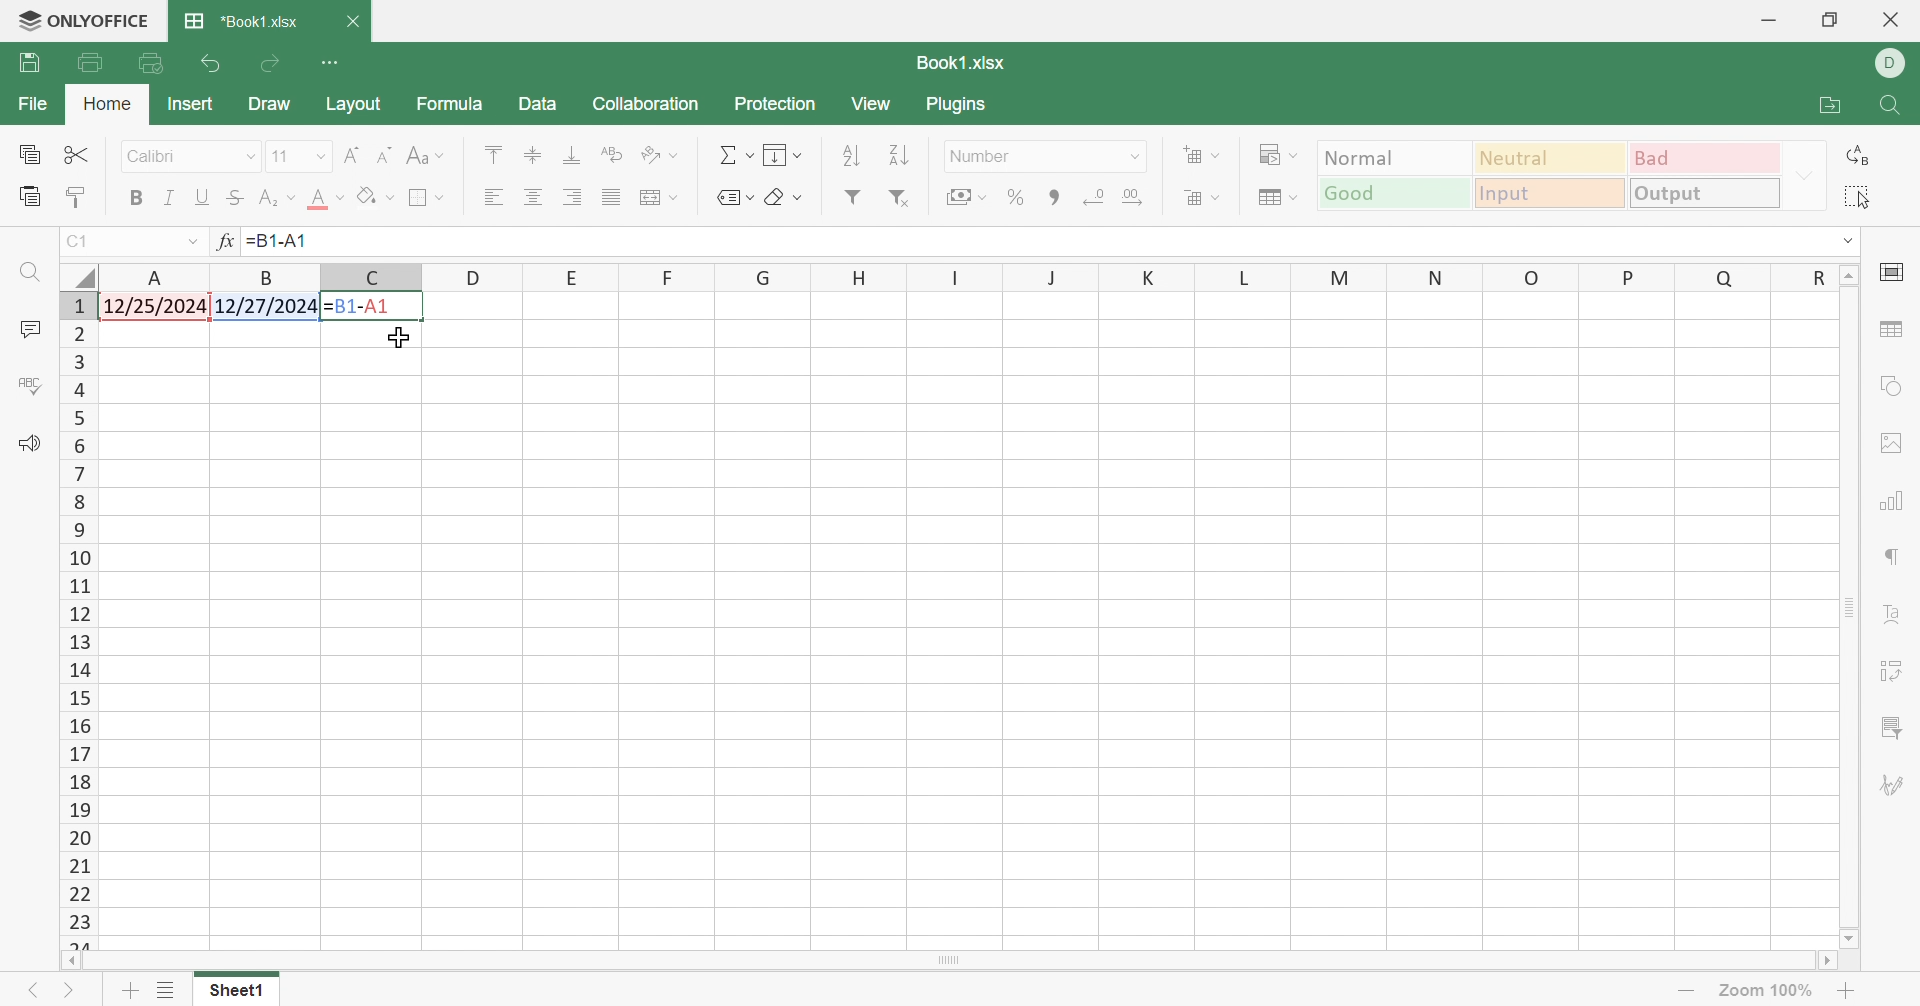 This screenshot has width=1920, height=1006. What do you see at coordinates (1690, 989) in the screenshot?
I see `Zoom Out` at bounding box center [1690, 989].